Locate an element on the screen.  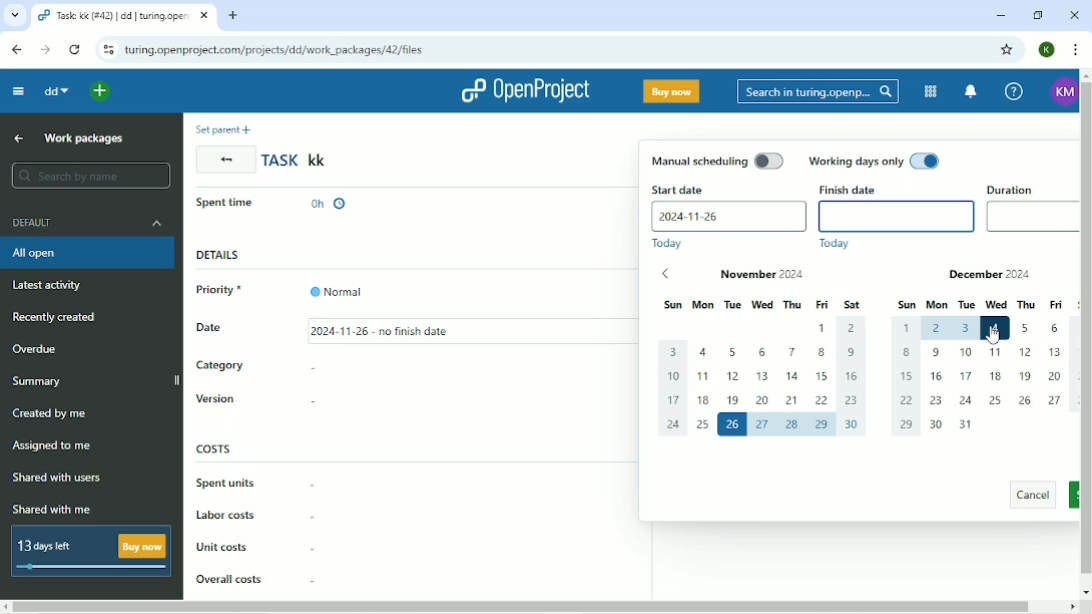
K is located at coordinates (1048, 49).